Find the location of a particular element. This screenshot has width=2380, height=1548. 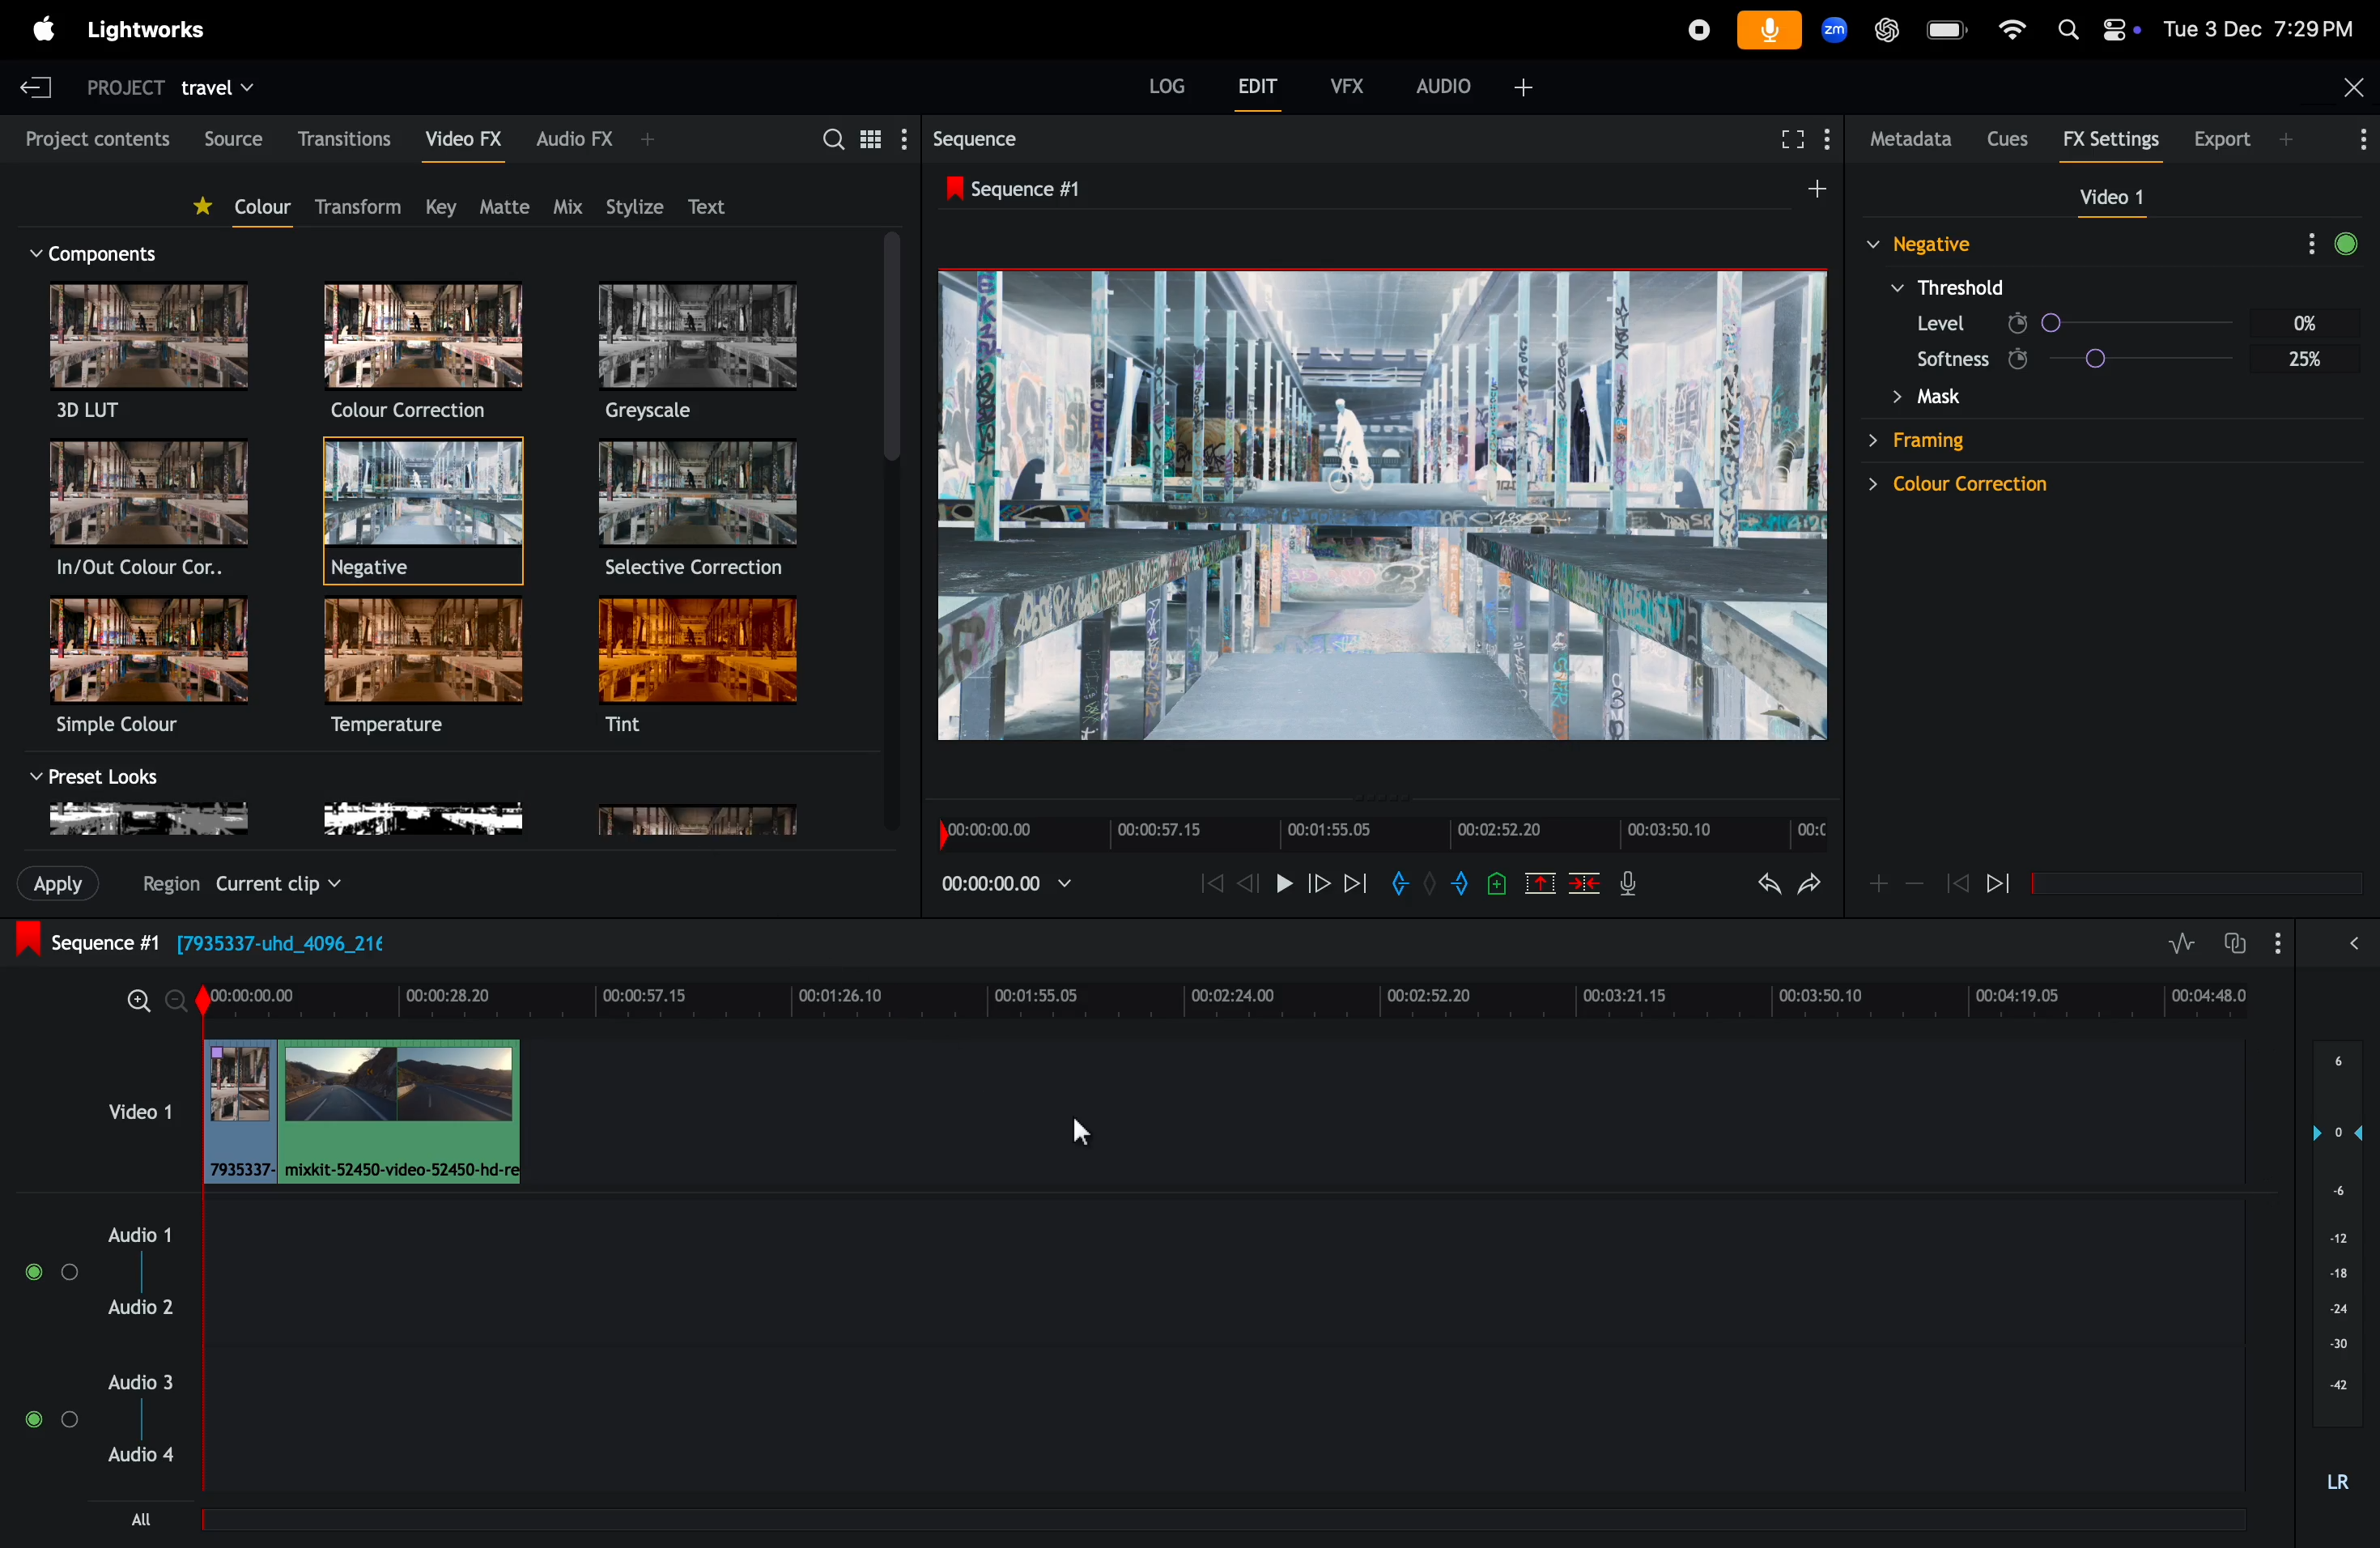

Color correction is located at coordinates (426, 355).